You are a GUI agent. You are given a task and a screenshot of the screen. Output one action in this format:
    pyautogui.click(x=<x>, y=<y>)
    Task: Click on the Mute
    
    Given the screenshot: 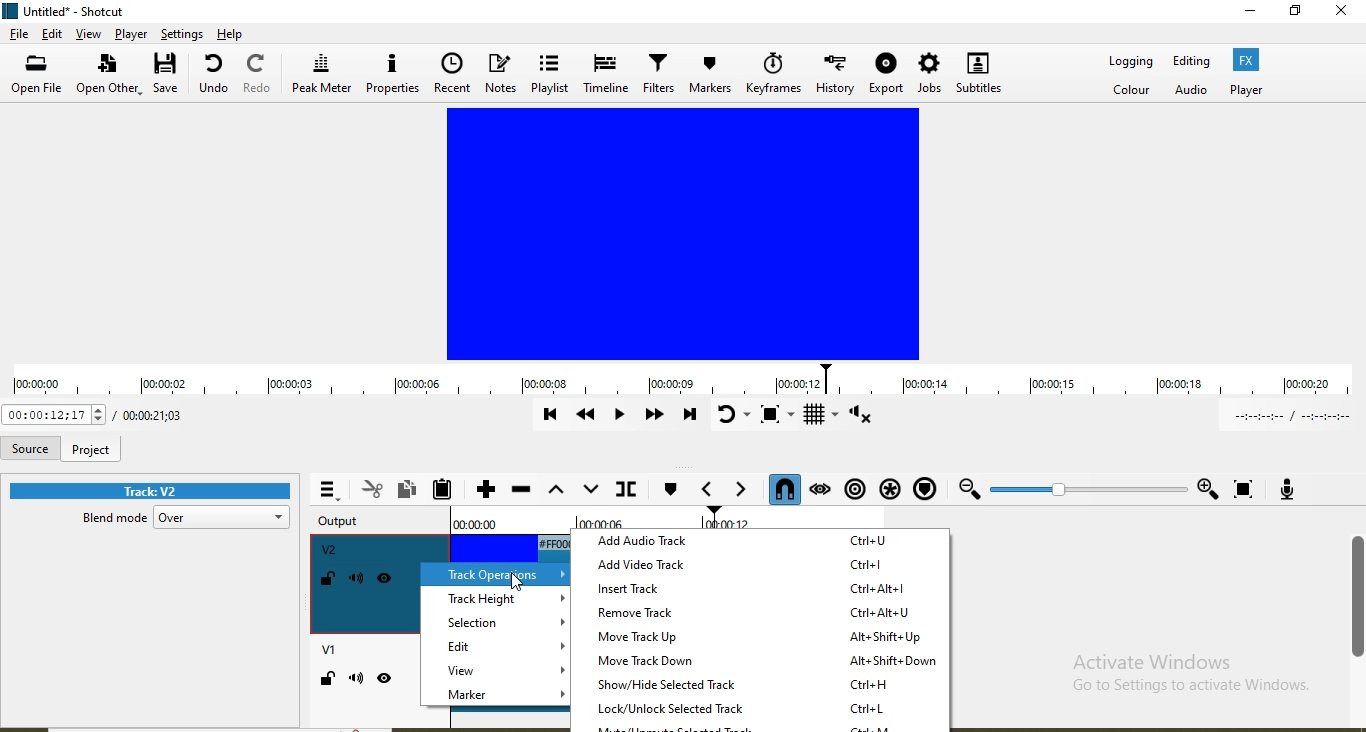 What is the action you would take?
    pyautogui.click(x=356, y=680)
    